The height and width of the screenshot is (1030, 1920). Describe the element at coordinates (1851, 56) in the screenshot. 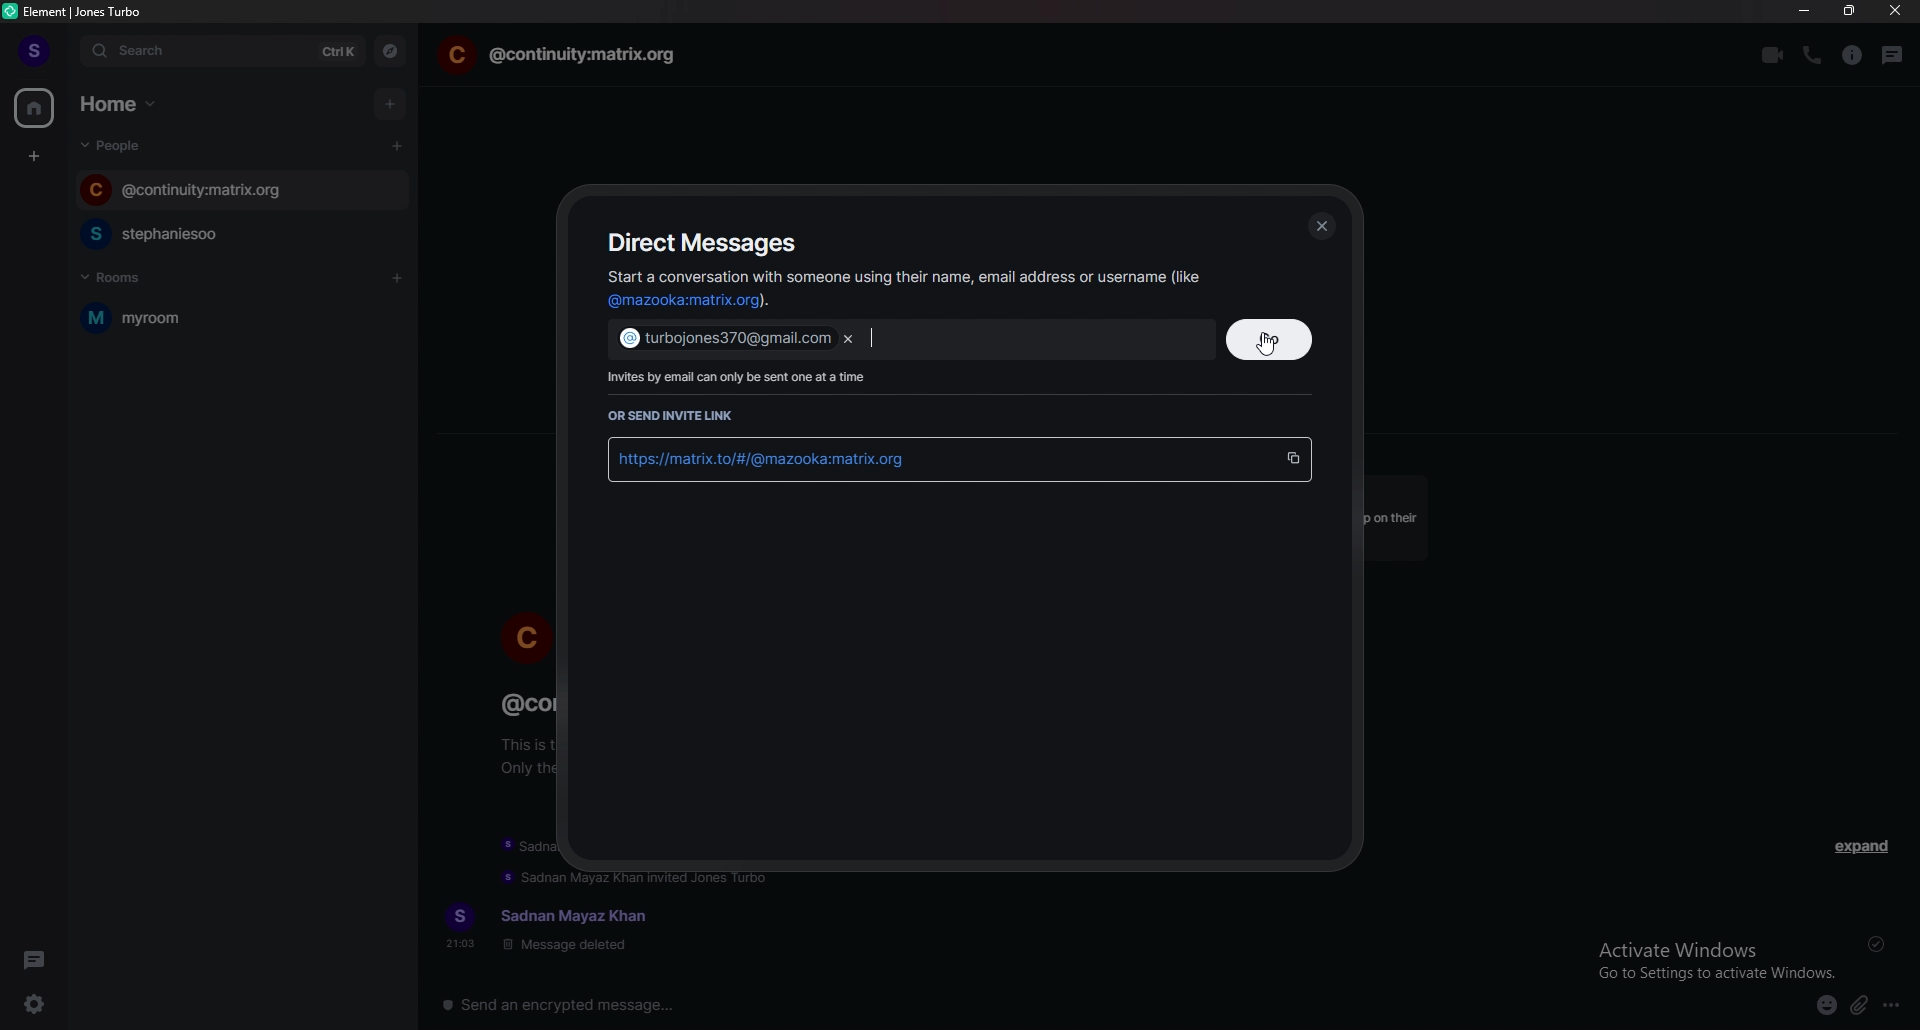

I see `room info` at that location.